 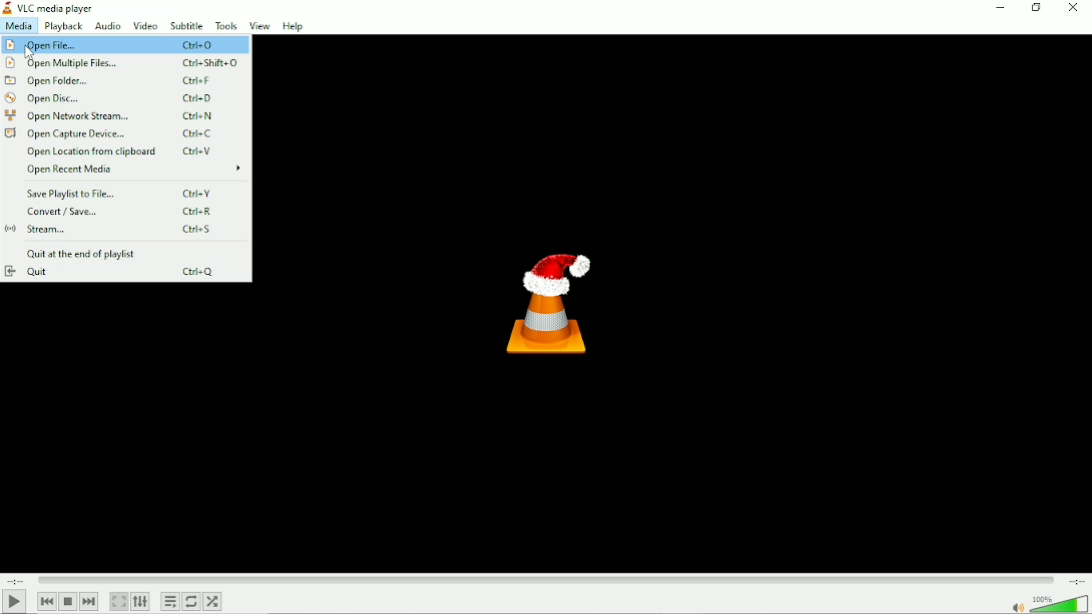 I want to click on cursor, so click(x=33, y=56).